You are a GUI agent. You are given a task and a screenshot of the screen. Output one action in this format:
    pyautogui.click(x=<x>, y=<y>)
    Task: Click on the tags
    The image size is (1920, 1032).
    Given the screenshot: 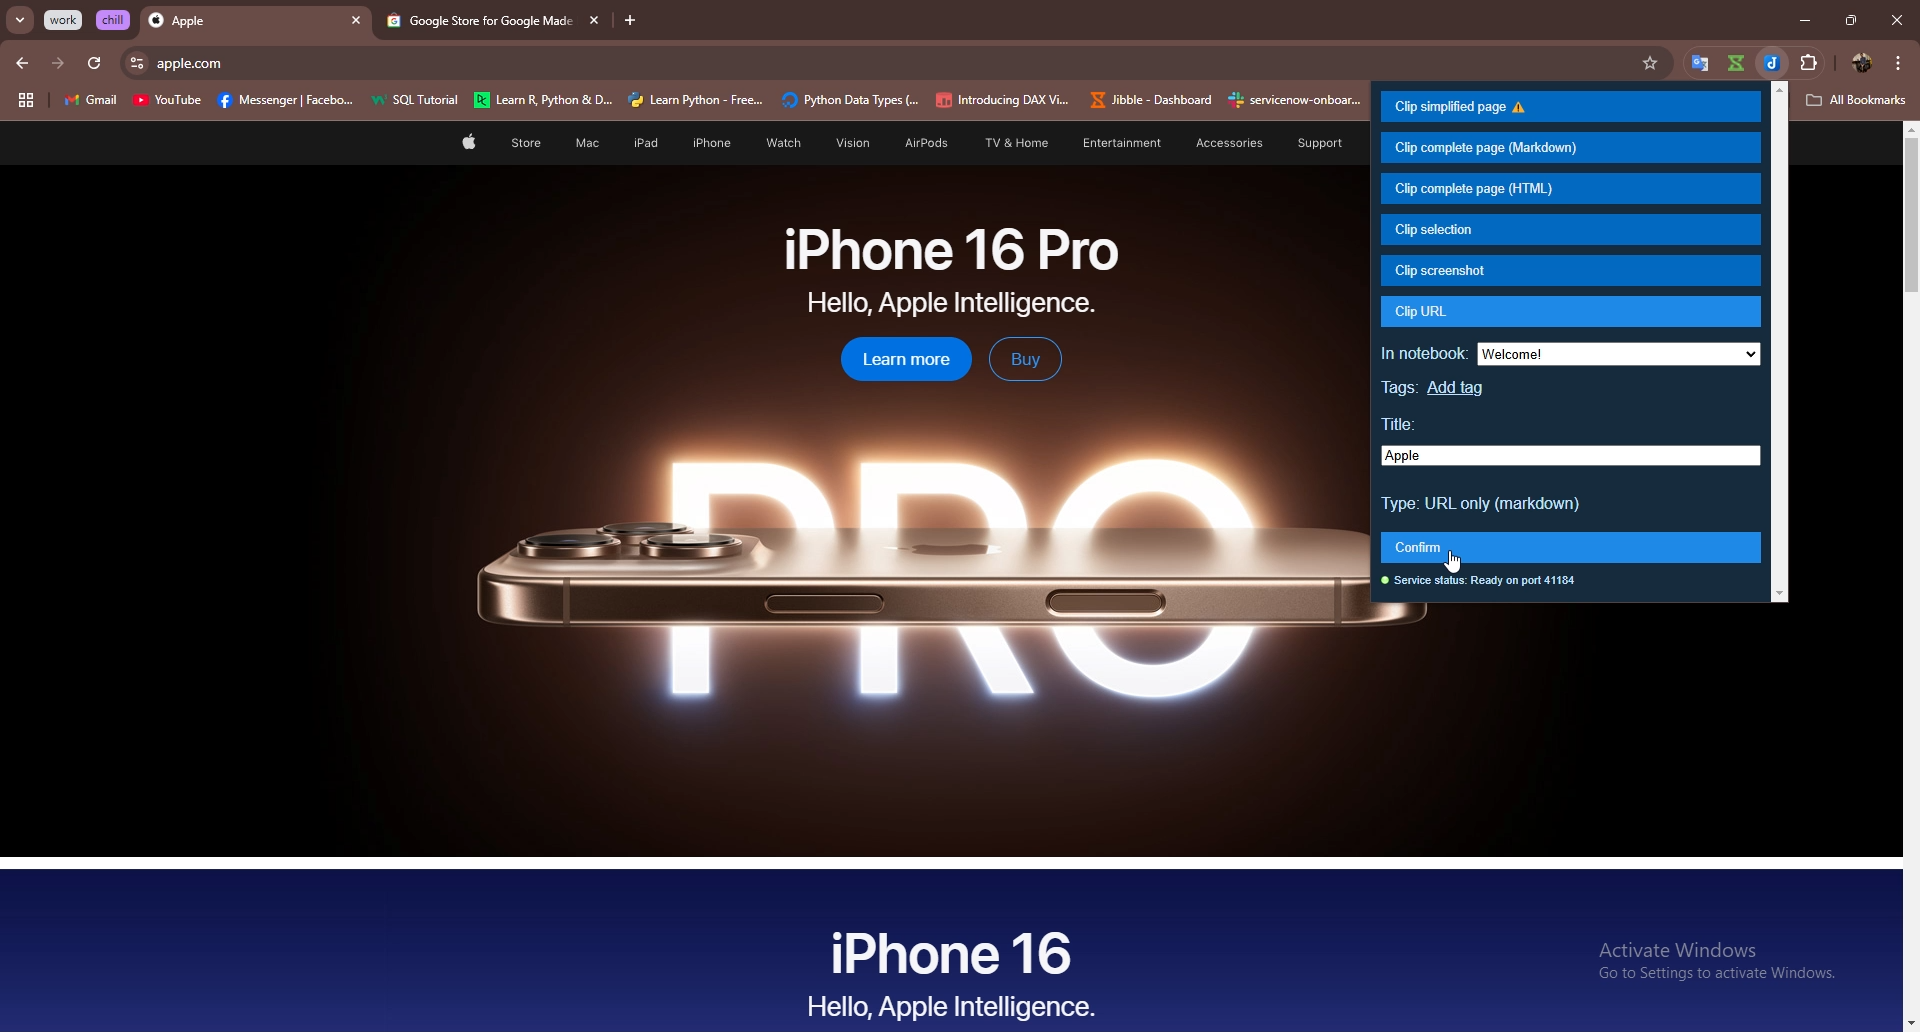 What is the action you would take?
    pyautogui.click(x=1401, y=391)
    